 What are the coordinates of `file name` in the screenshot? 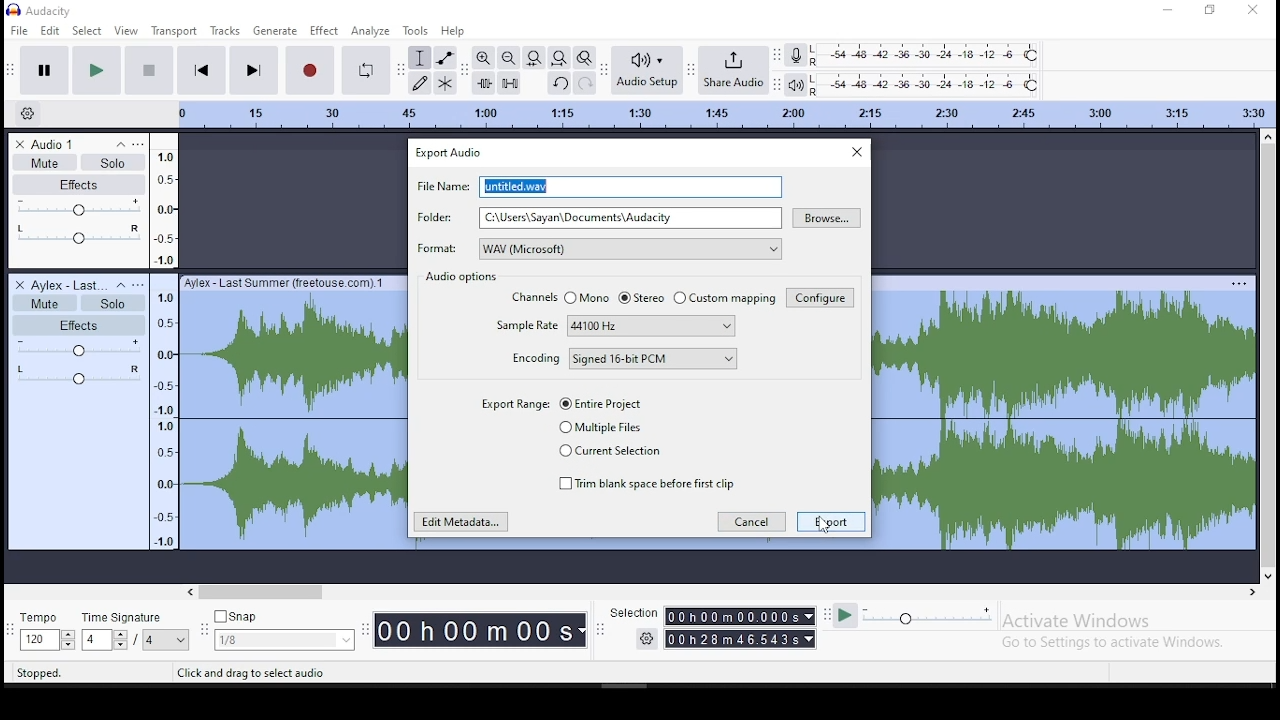 It's located at (599, 187).